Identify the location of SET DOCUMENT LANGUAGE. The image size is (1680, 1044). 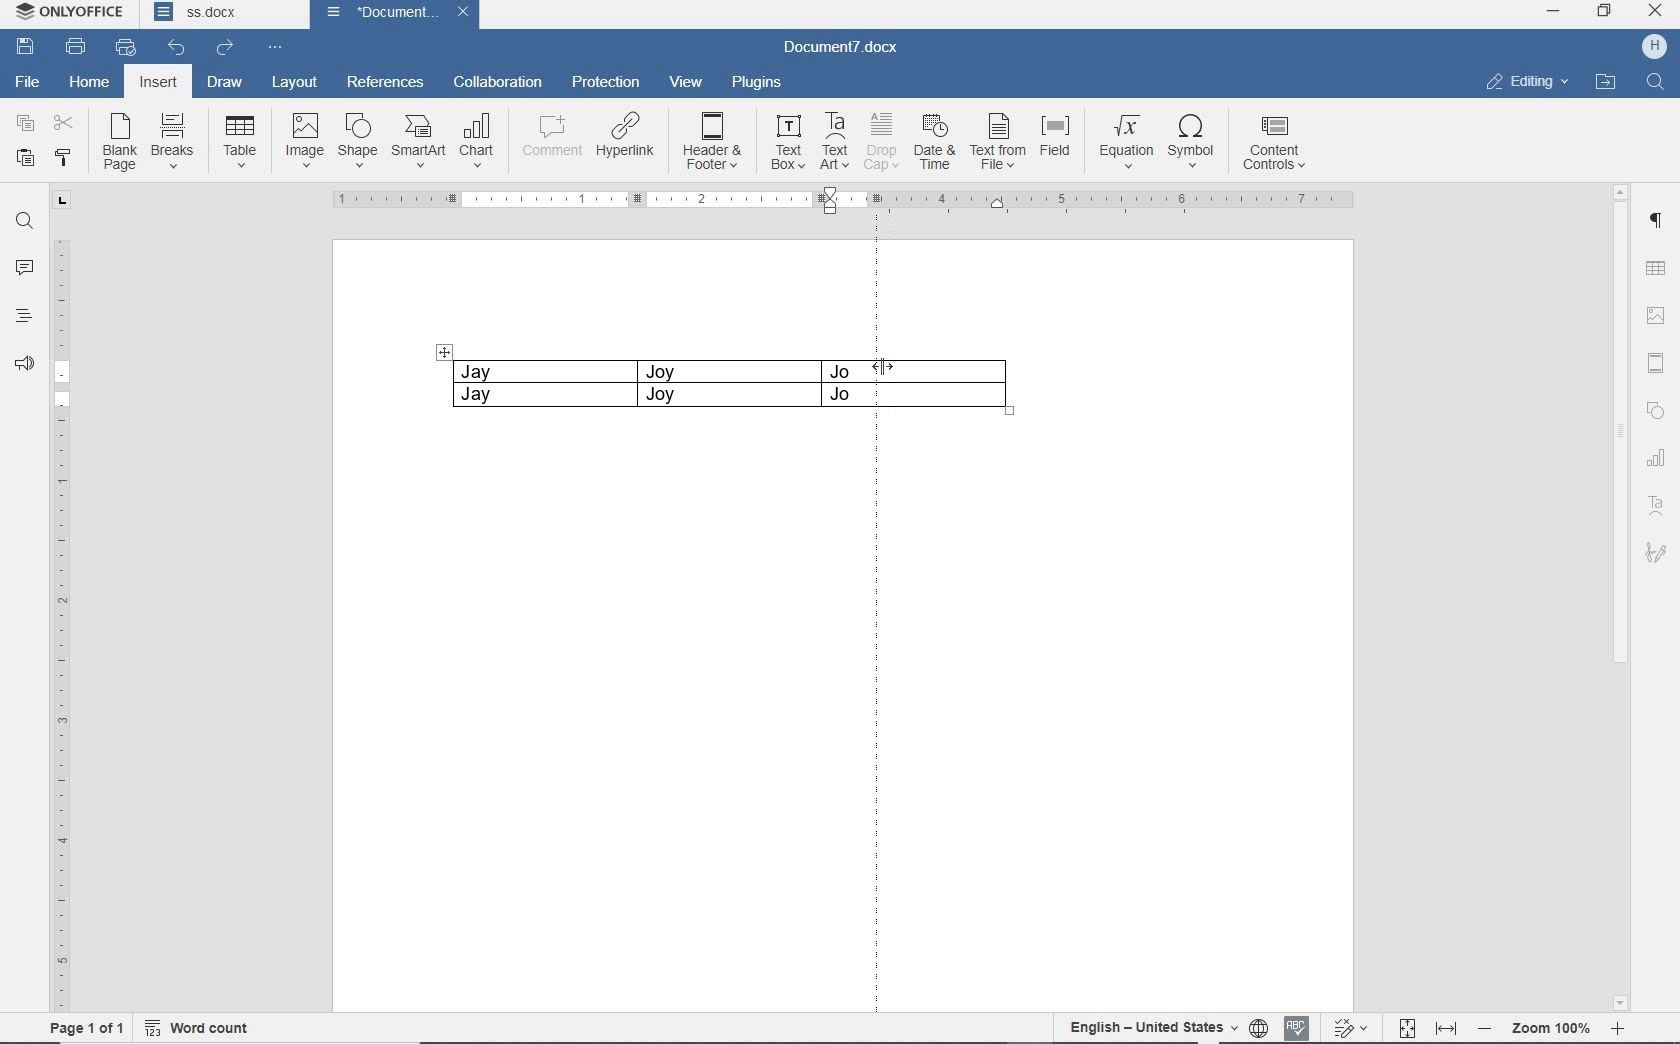
(1261, 1025).